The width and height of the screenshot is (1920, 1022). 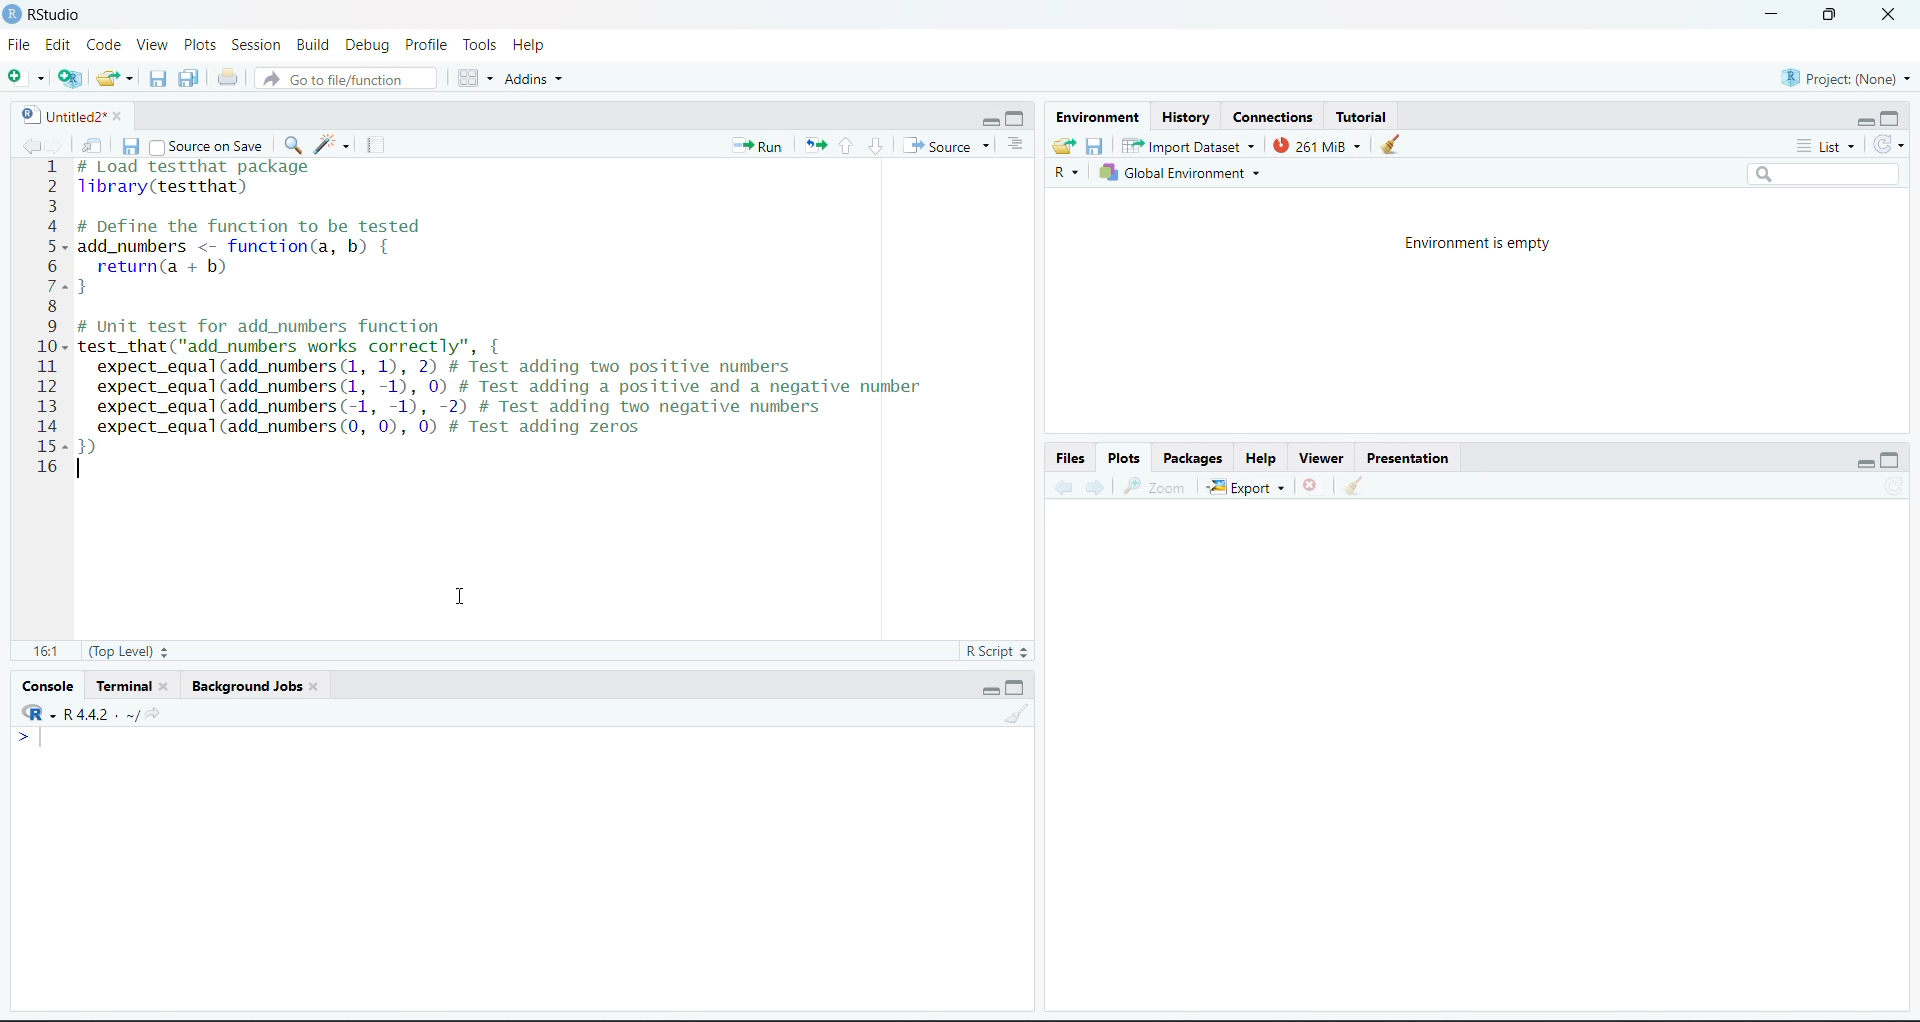 I want to click on minimize, so click(x=989, y=689).